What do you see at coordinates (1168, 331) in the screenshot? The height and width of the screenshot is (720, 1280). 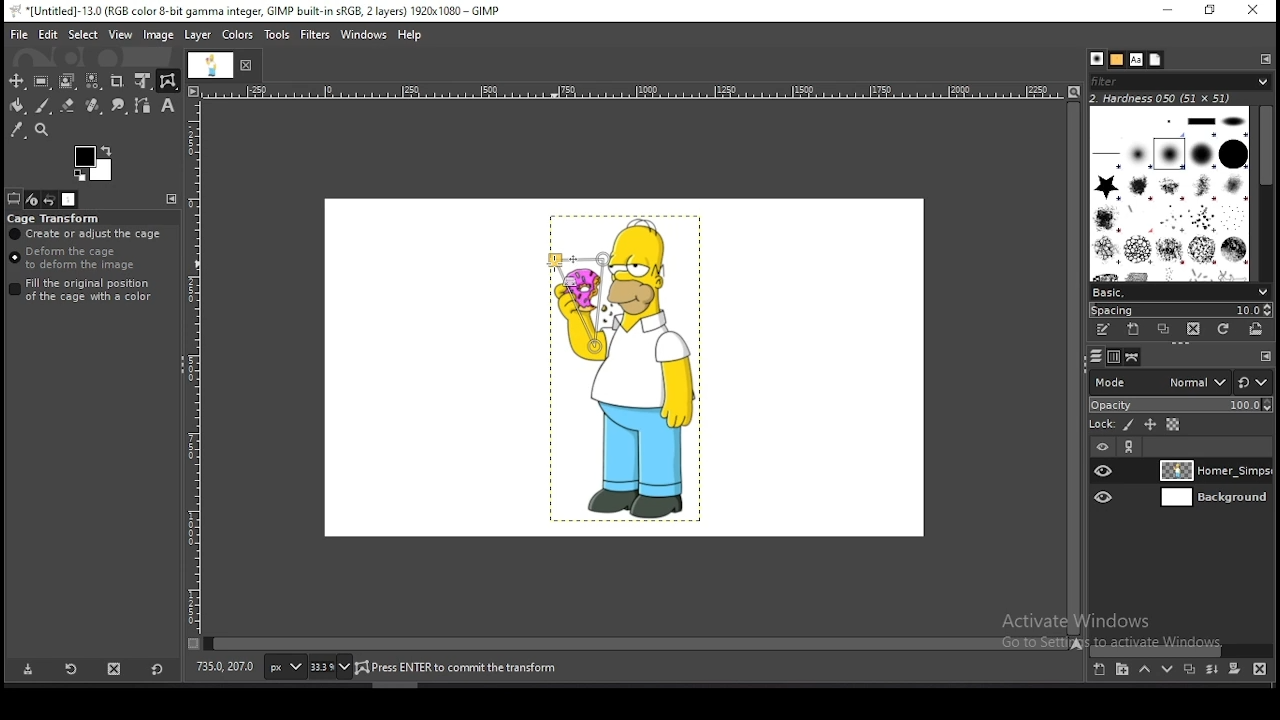 I see `duplicate brush` at bounding box center [1168, 331].